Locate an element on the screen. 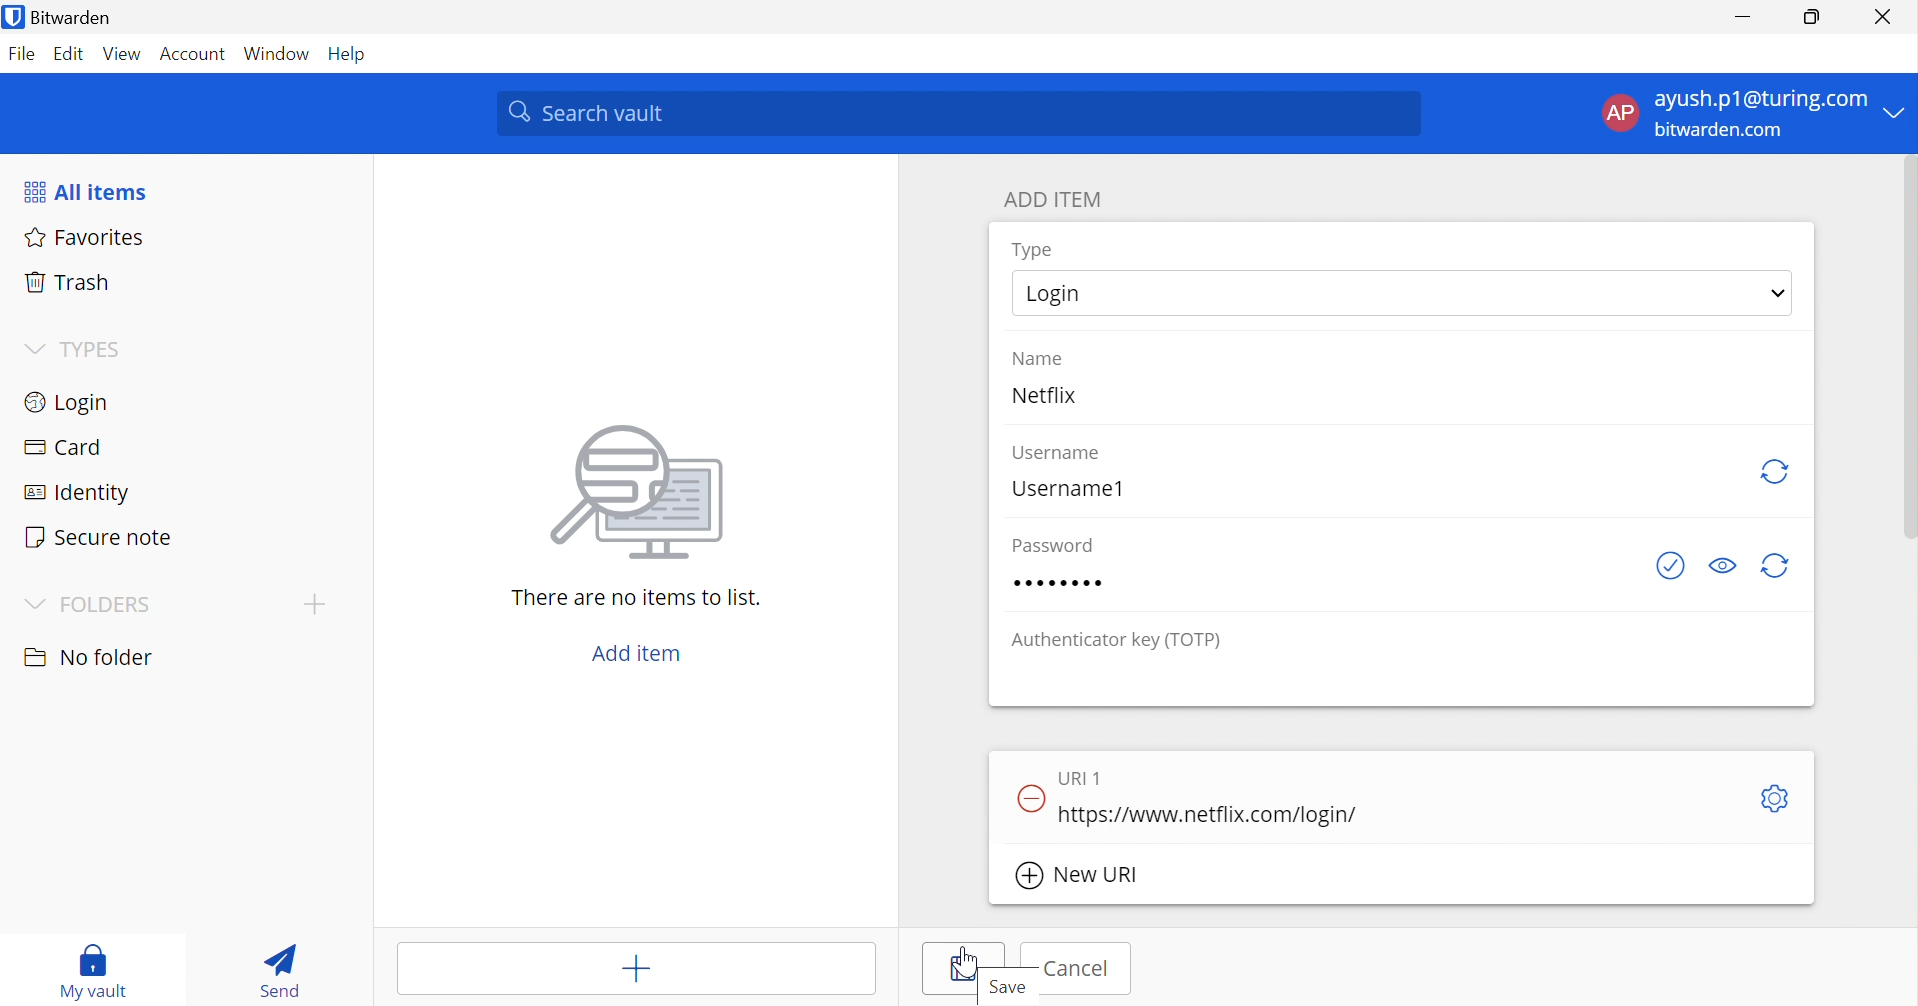  Name is located at coordinates (1038, 358).